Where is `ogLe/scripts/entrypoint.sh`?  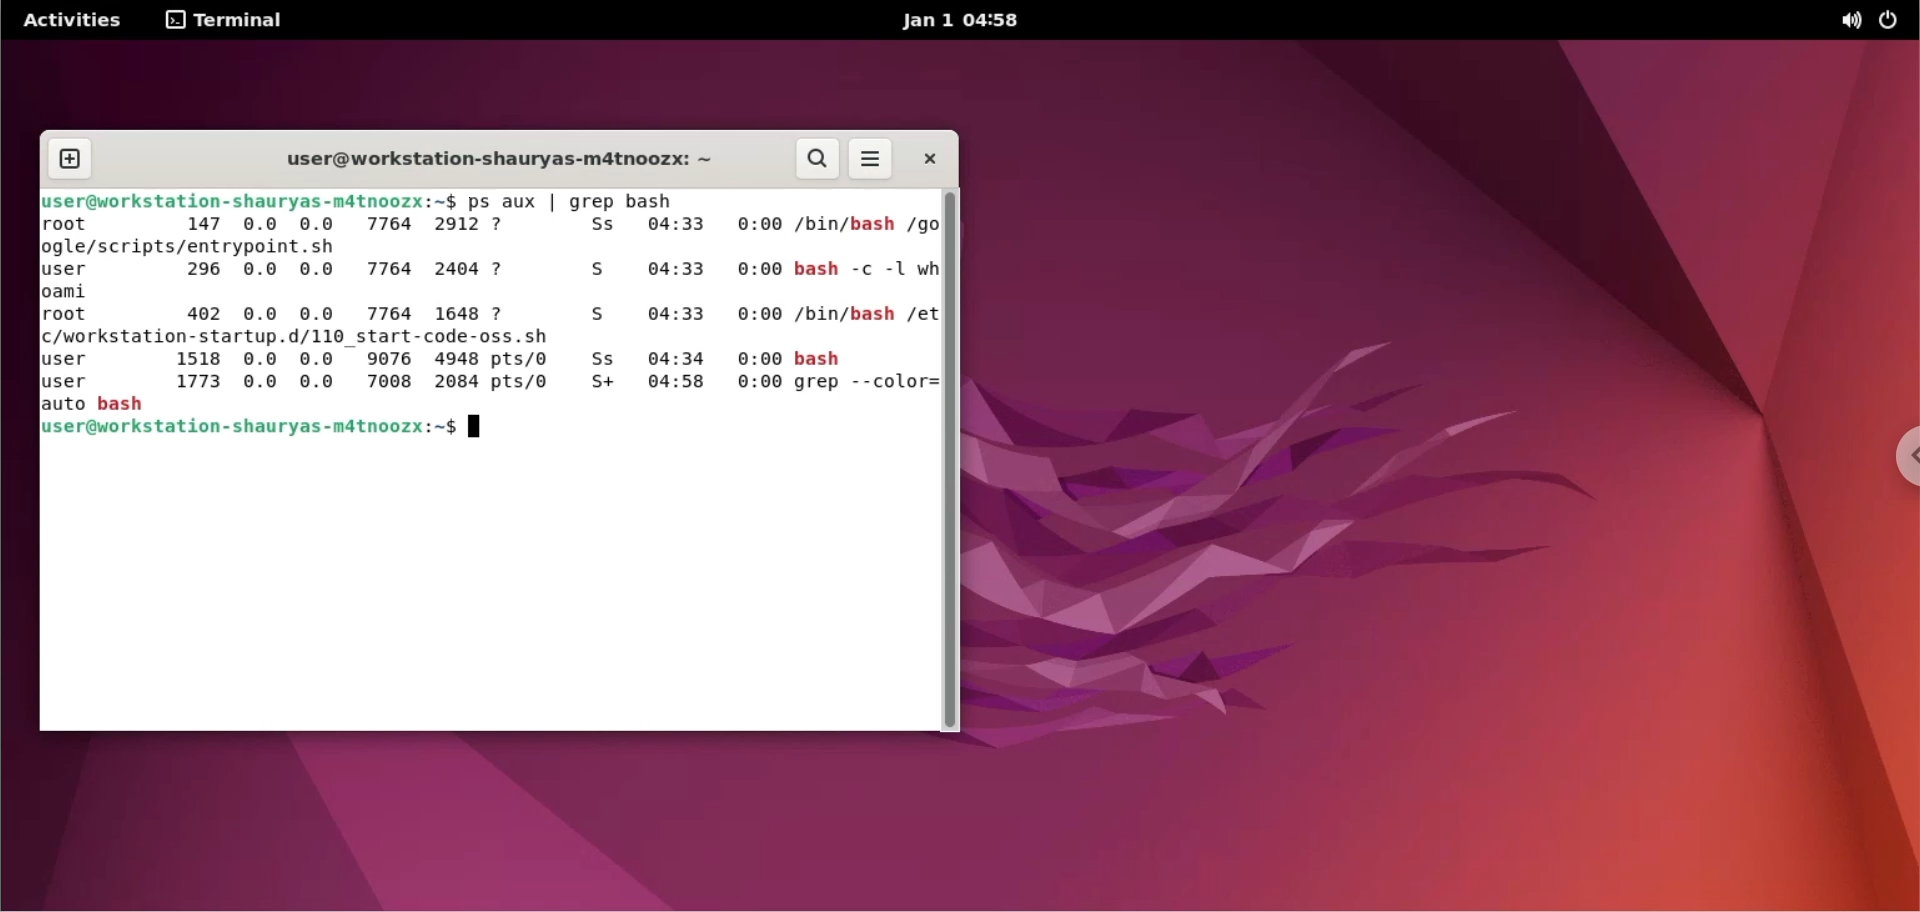 ogLe/scripts/entrypoint.sh is located at coordinates (207, 246).